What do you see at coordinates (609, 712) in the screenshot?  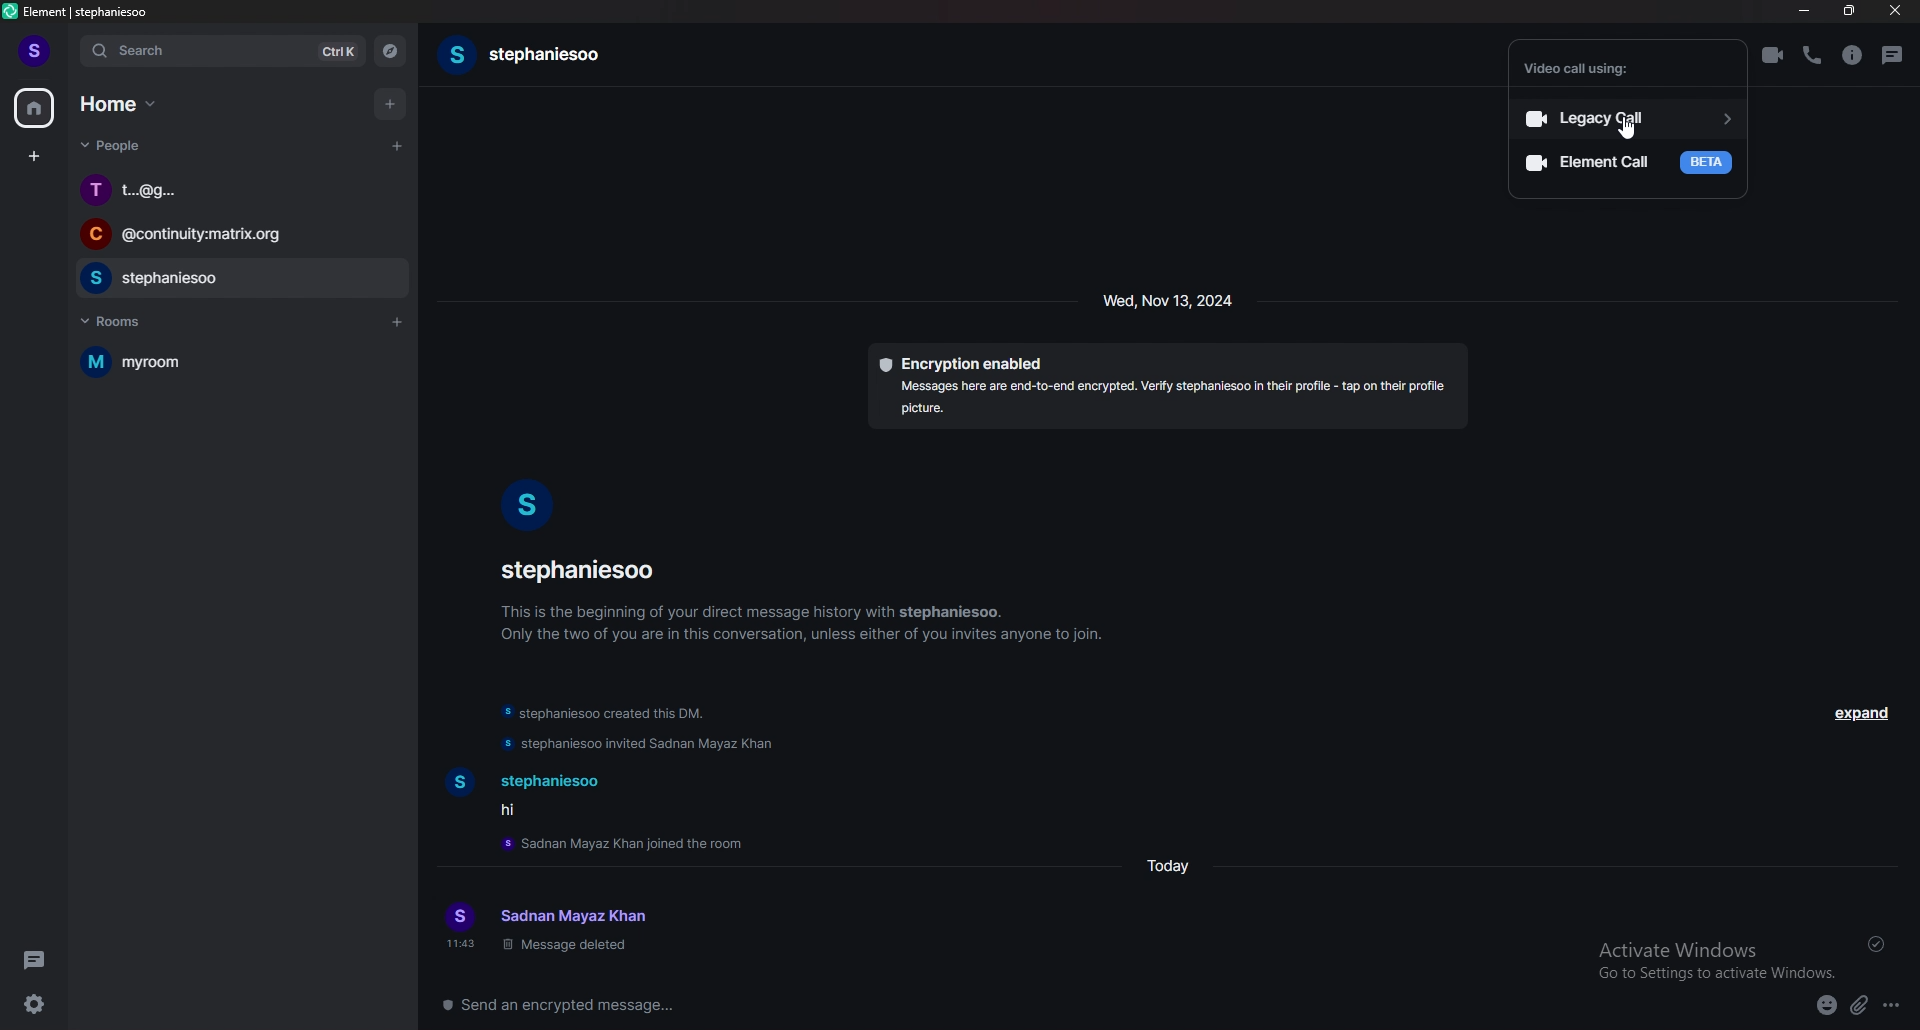 I see `update` at bounding box center [609, 712].